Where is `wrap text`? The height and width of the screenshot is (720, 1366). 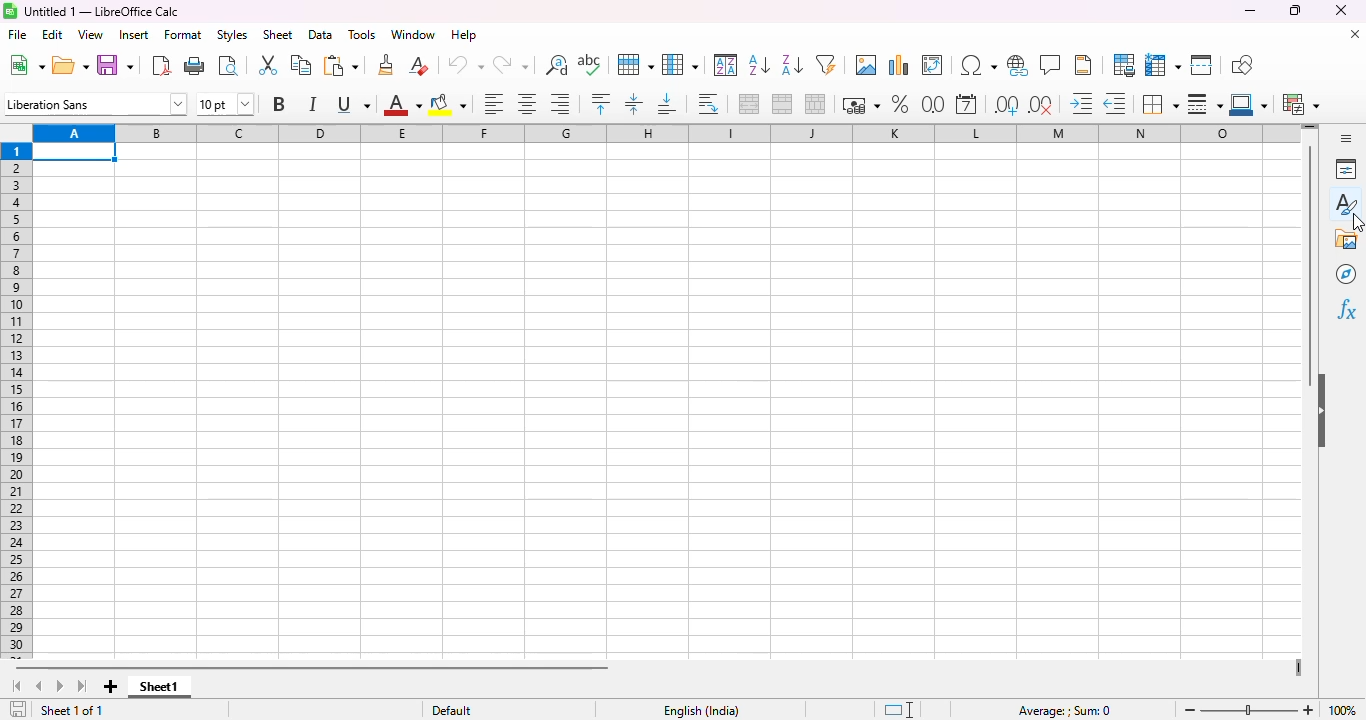
wrap text is located at coordinates (707, 104).